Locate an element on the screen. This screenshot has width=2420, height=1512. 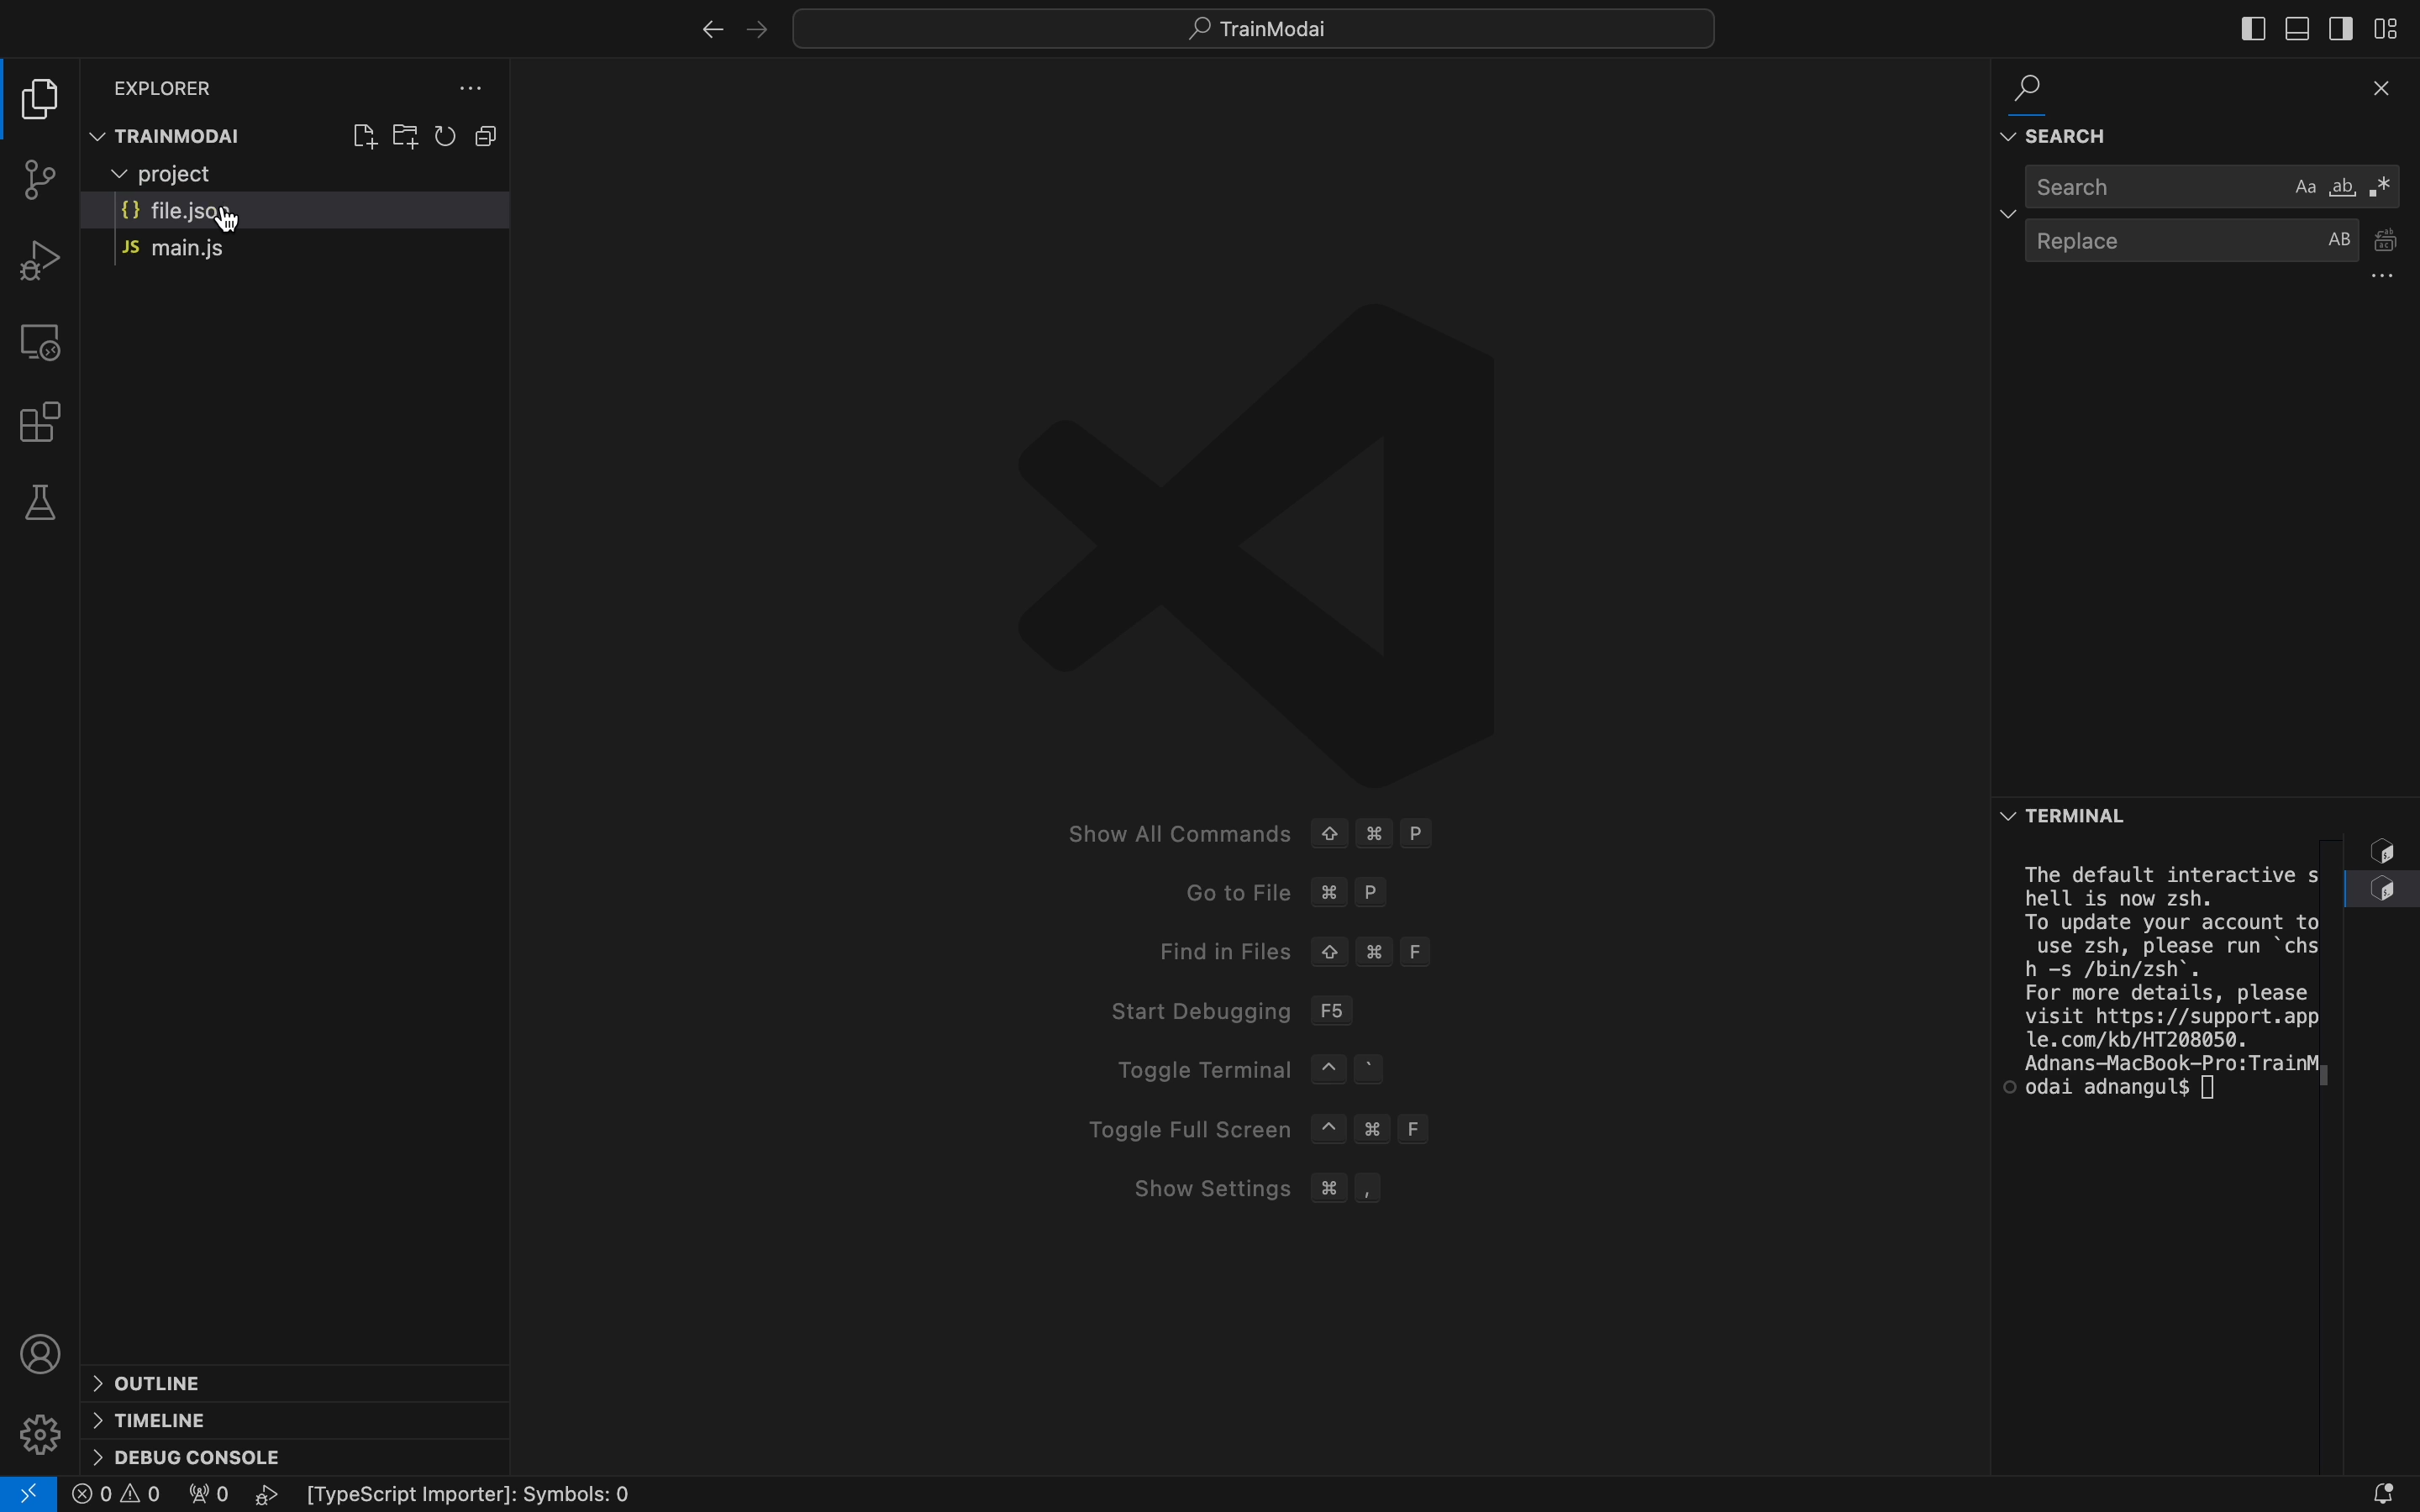
Extensions is located at coordinates (44, 420).